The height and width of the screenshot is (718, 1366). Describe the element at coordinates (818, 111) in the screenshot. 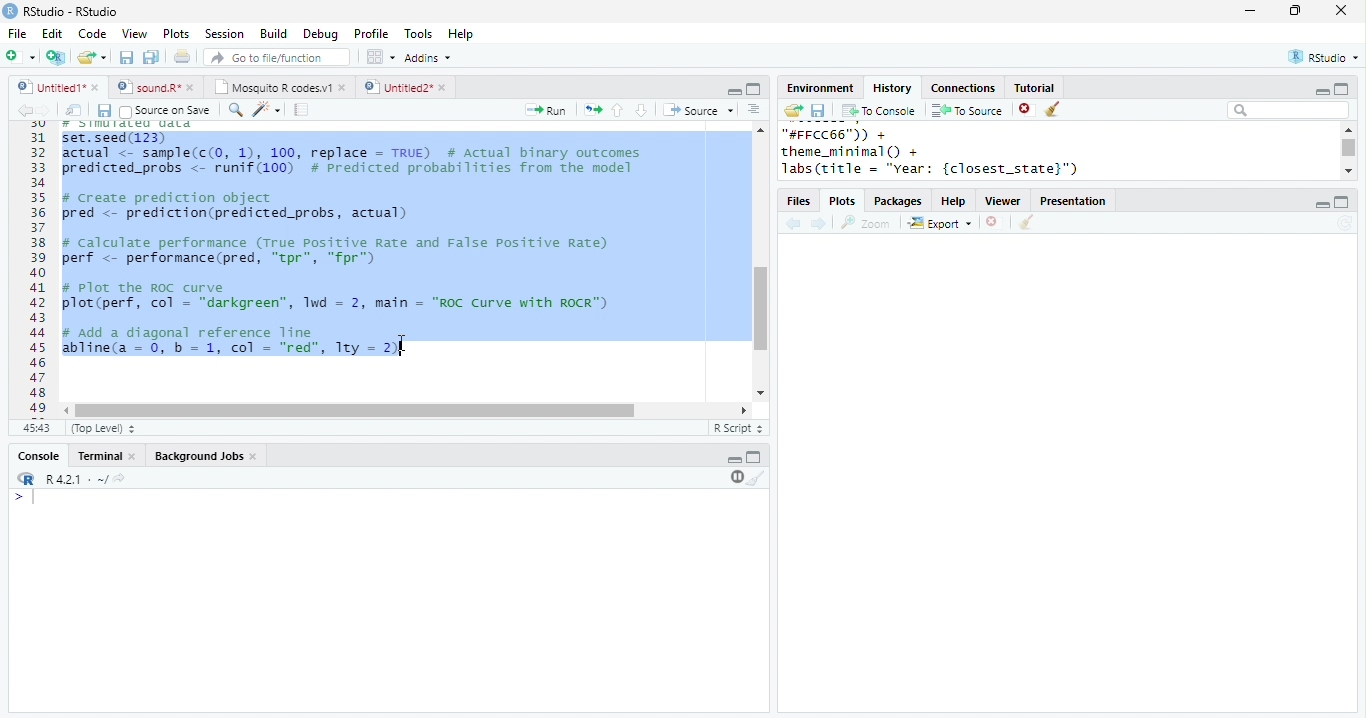

I see `save` at that location.